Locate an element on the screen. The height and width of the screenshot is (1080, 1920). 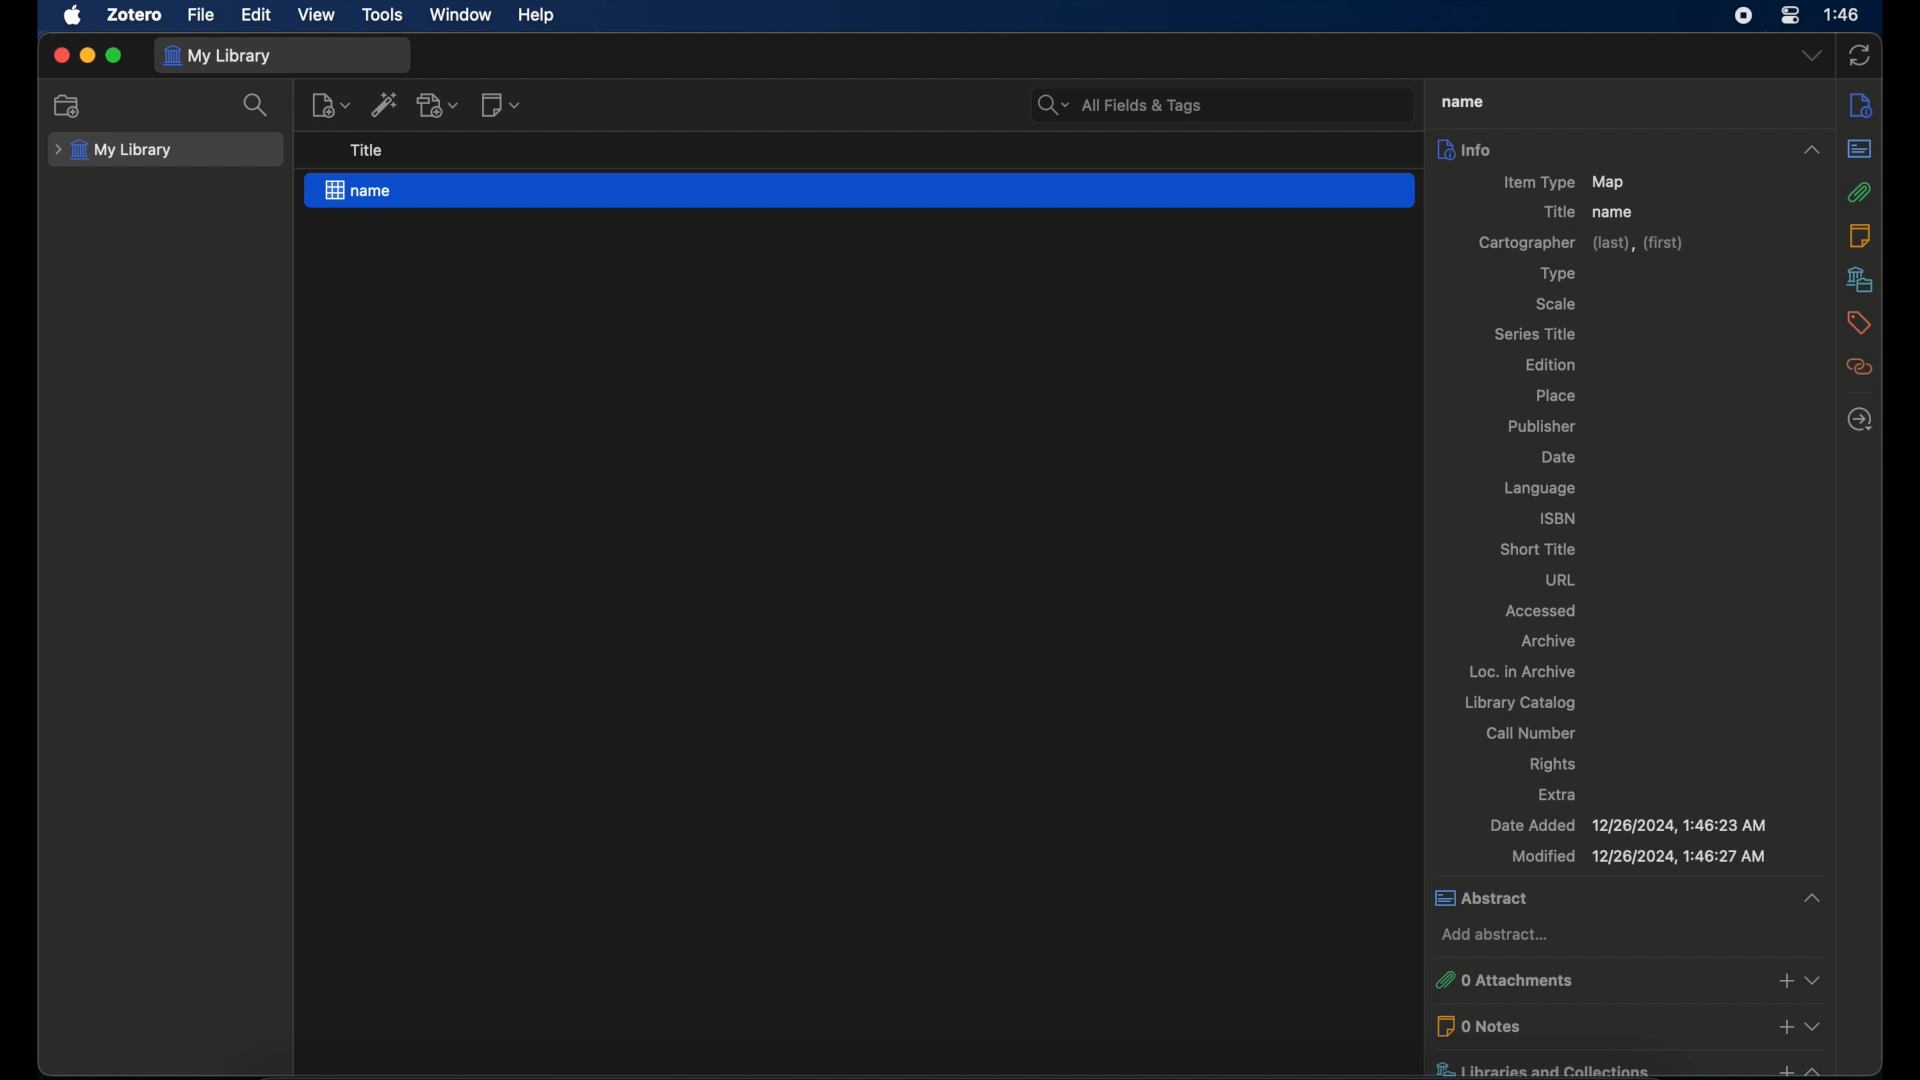
add is located at coordinates (1782, 1068).